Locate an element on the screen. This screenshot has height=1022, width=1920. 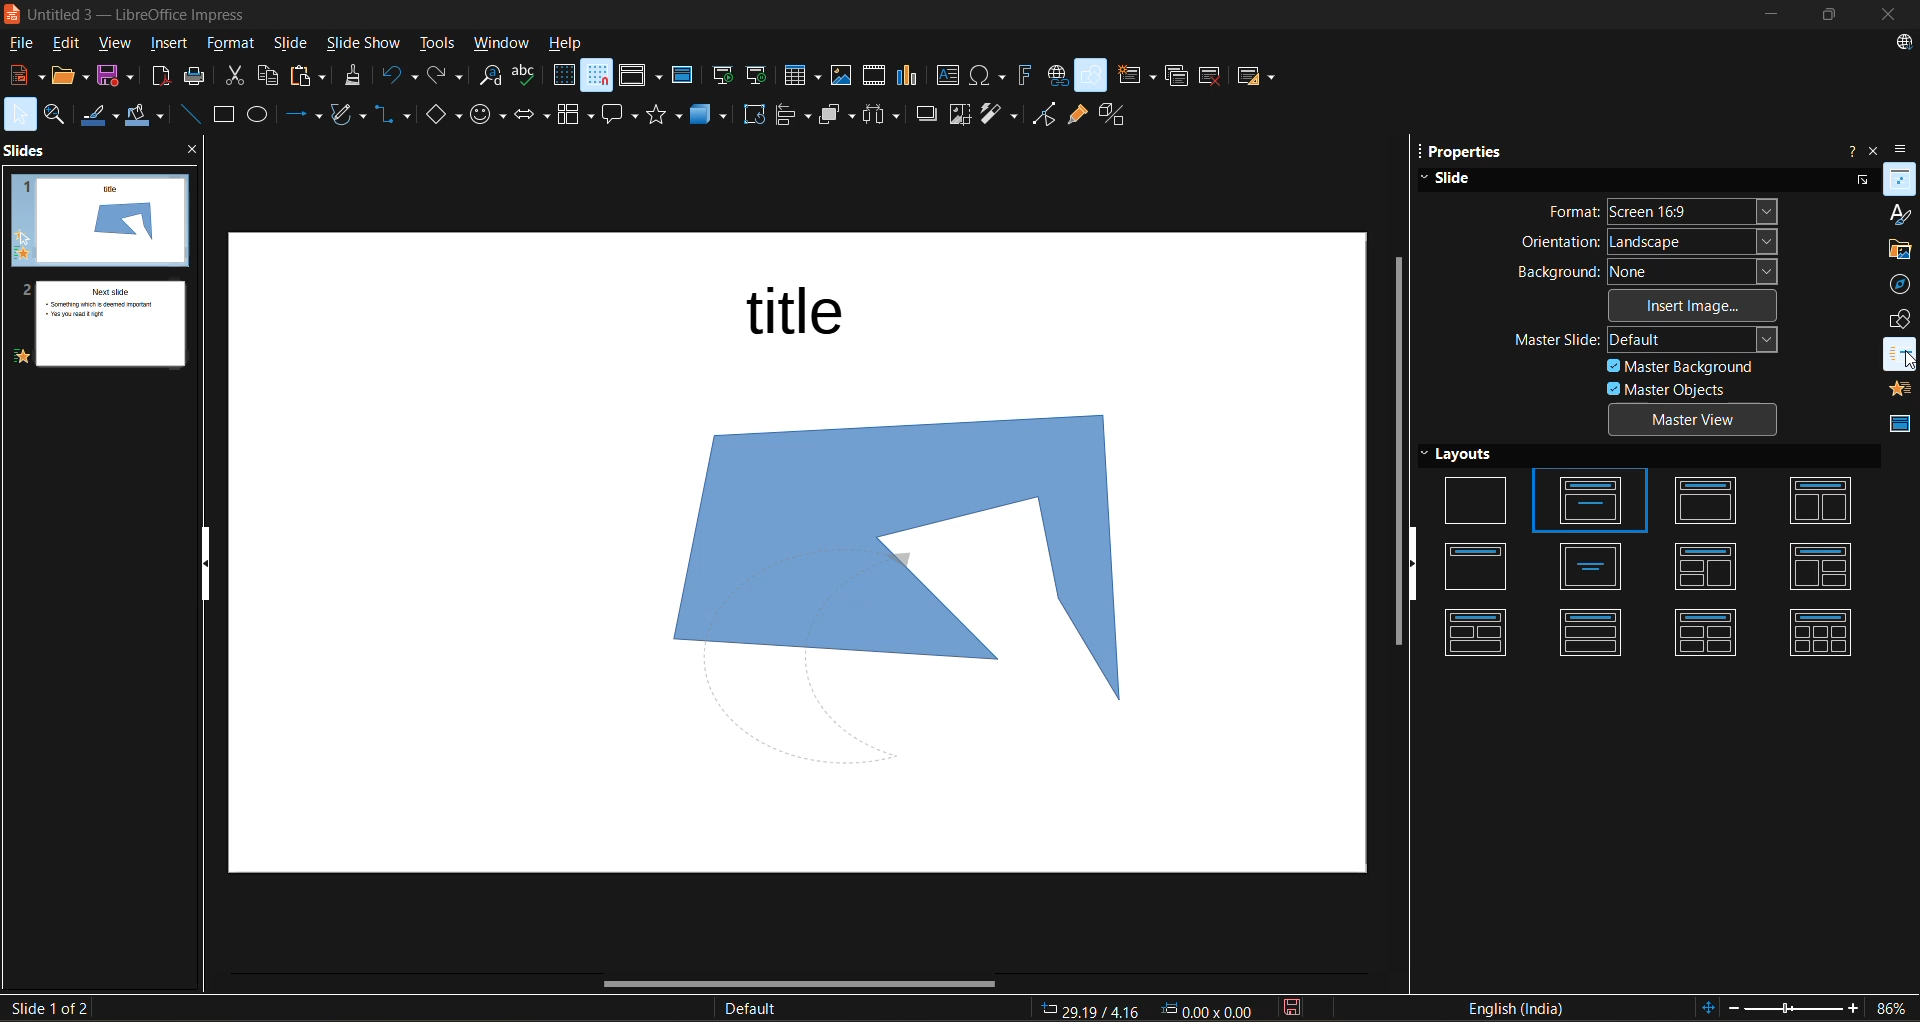
hide is located at coordinates (211, 566).